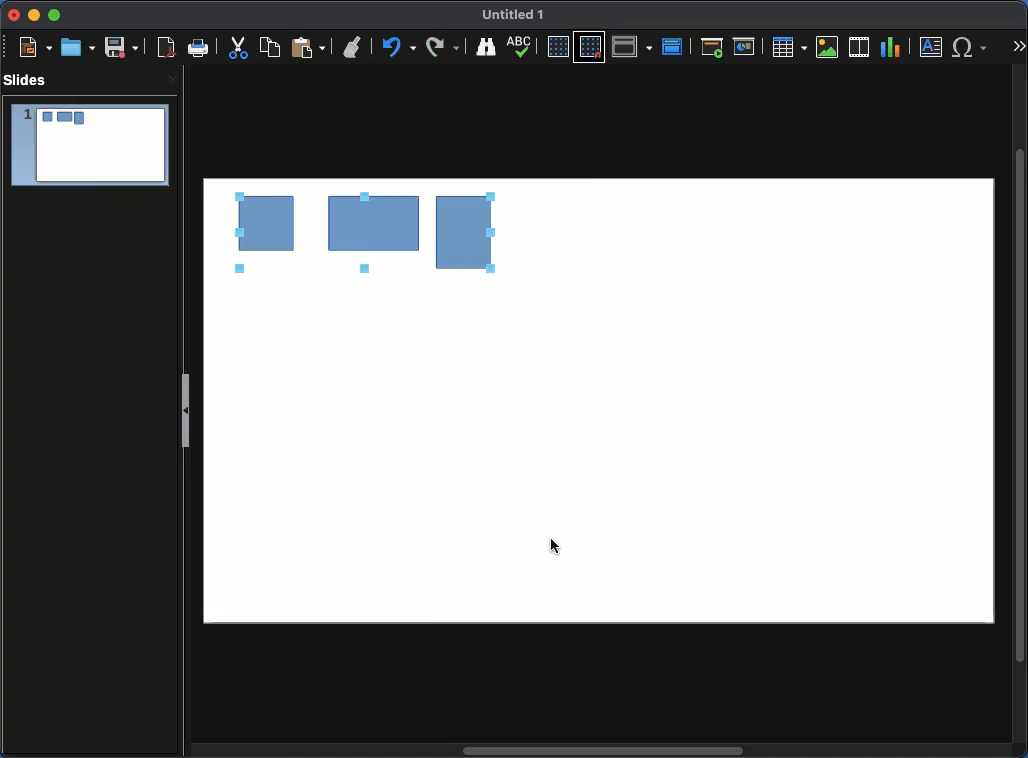  I want to click on Slide panel, so click(187, 405).